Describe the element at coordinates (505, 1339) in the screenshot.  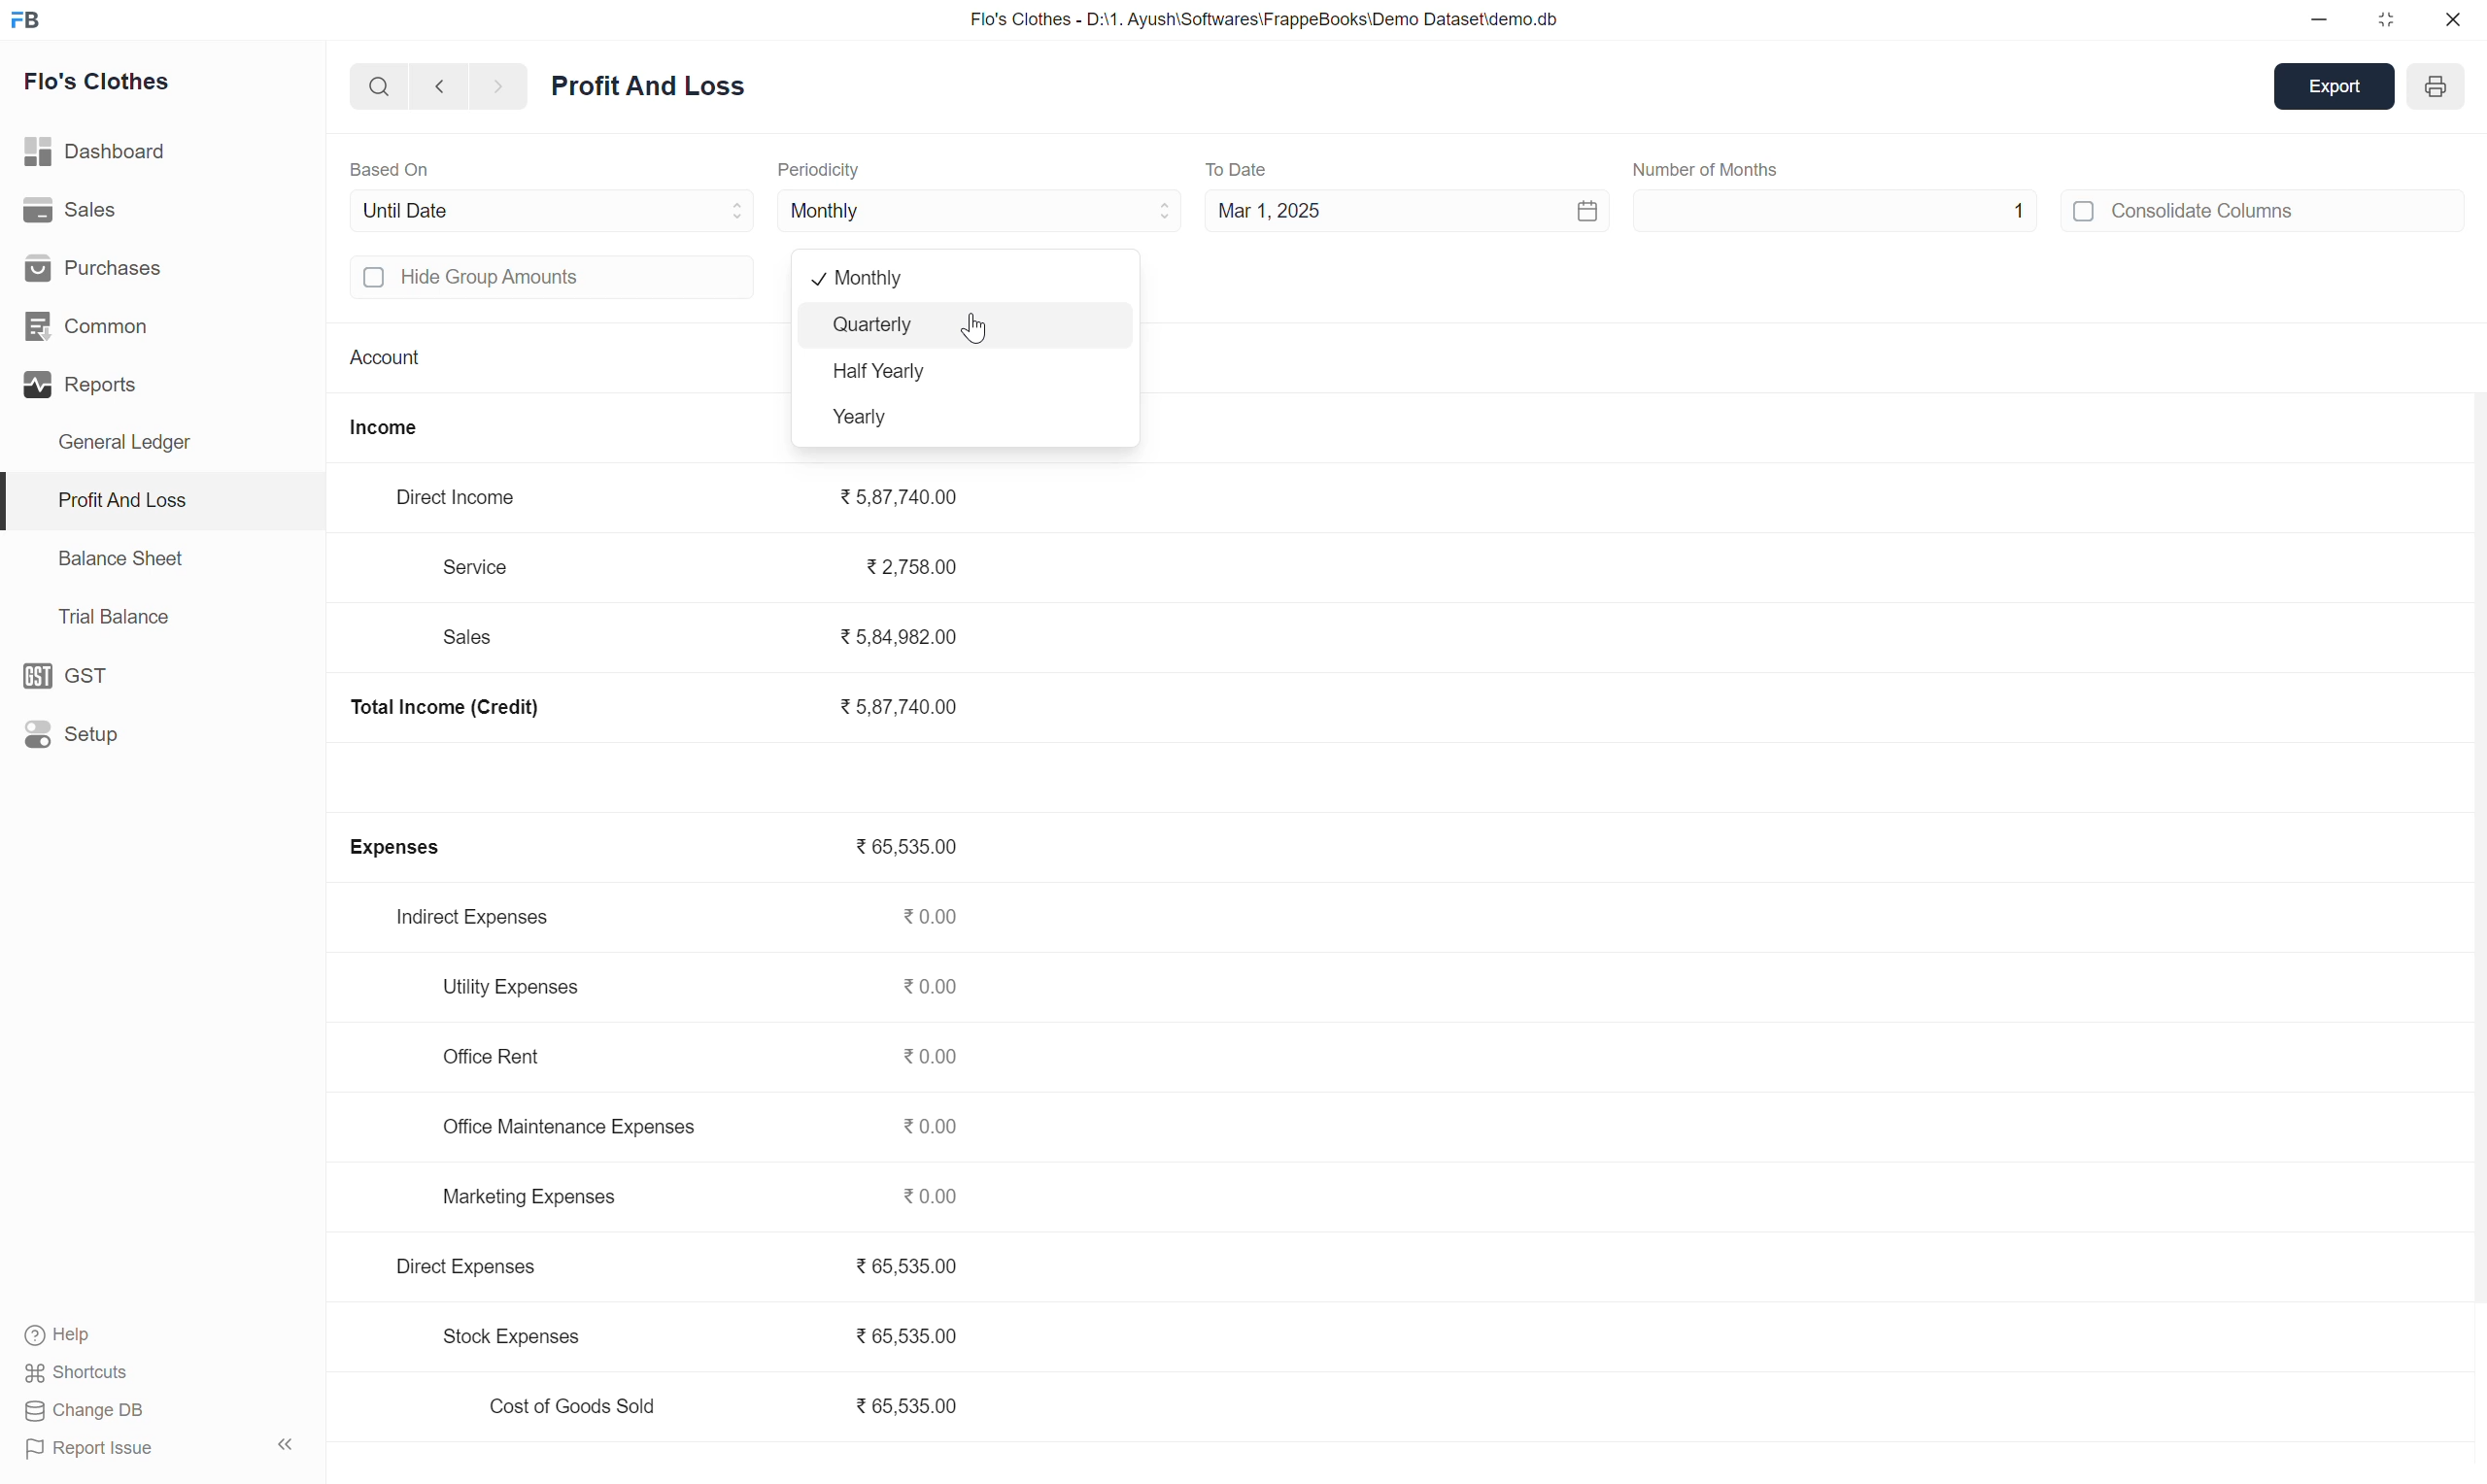
I see `Stock Expenses` at that location.